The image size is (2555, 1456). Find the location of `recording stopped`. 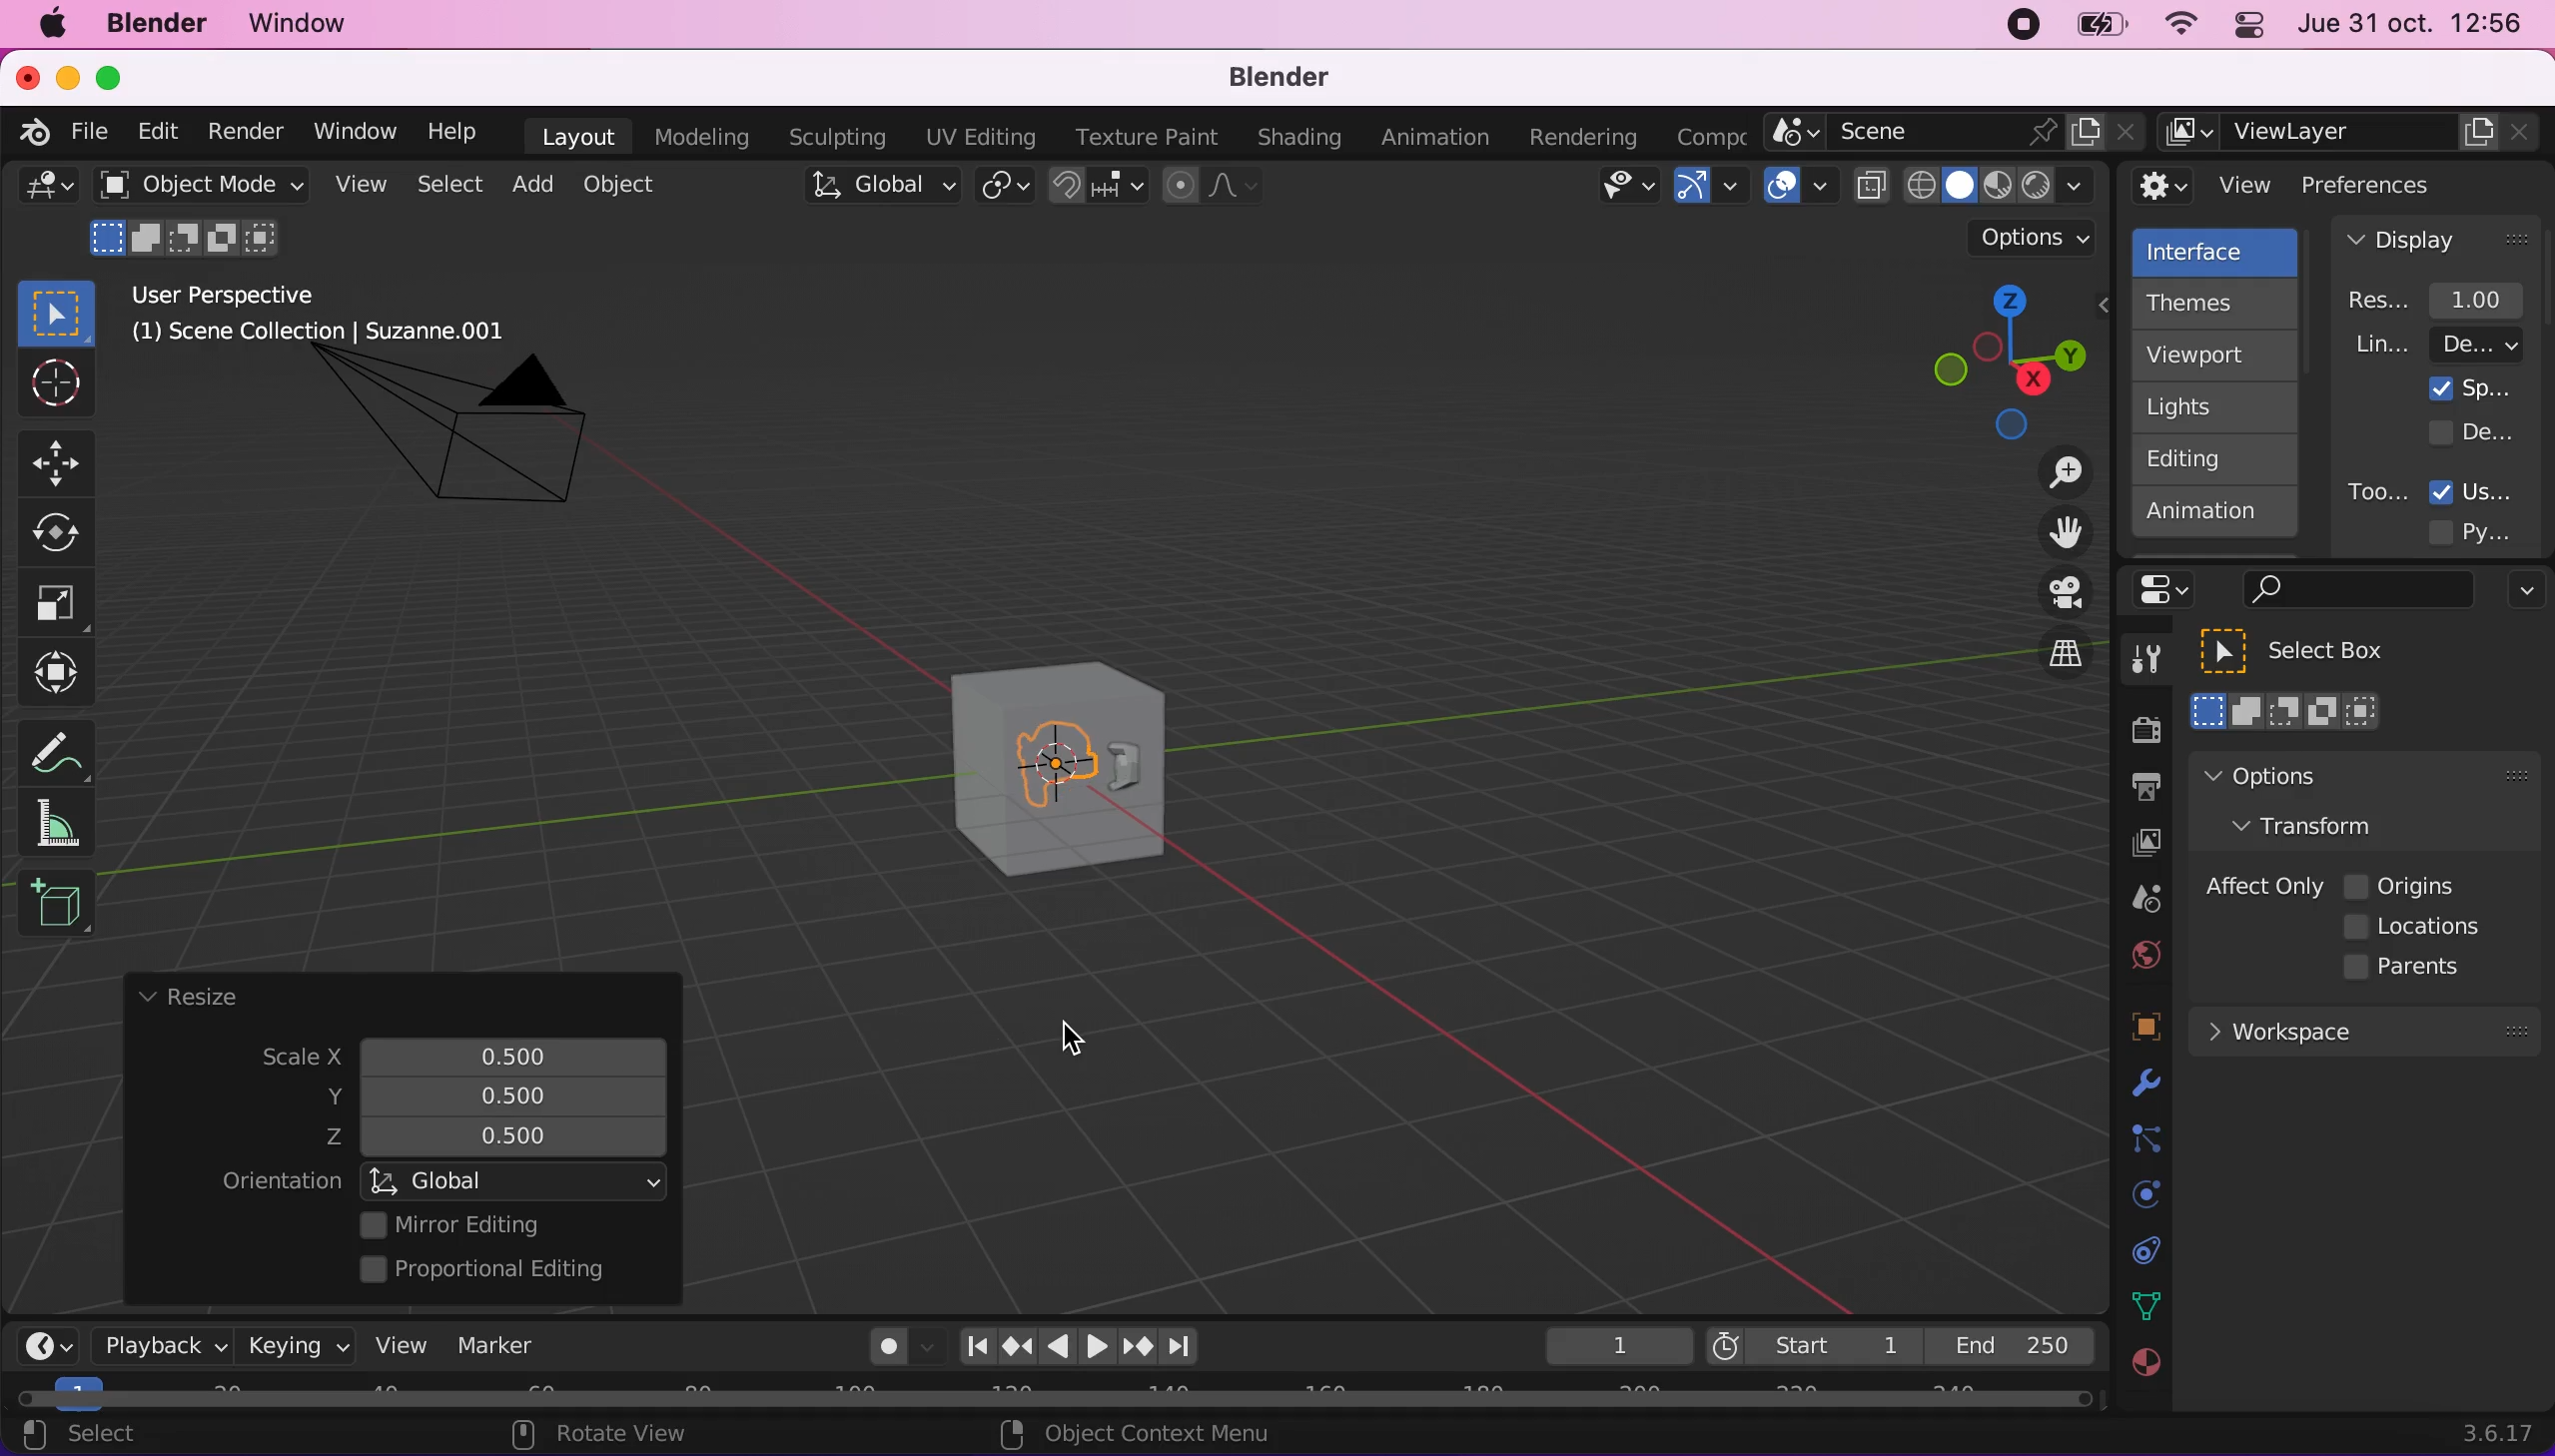

recording stopped is located at coordinates (2015, 28).